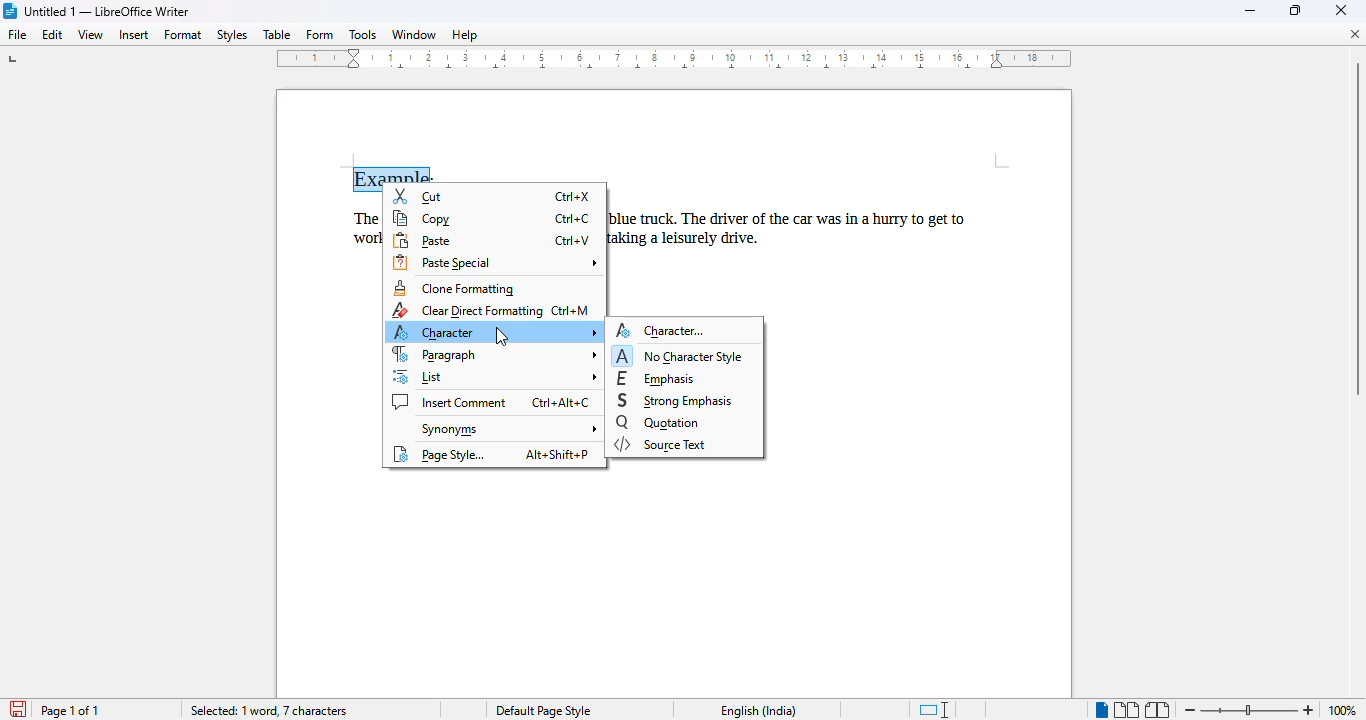  I want to click on Ctrl+X, so click(571, 197).